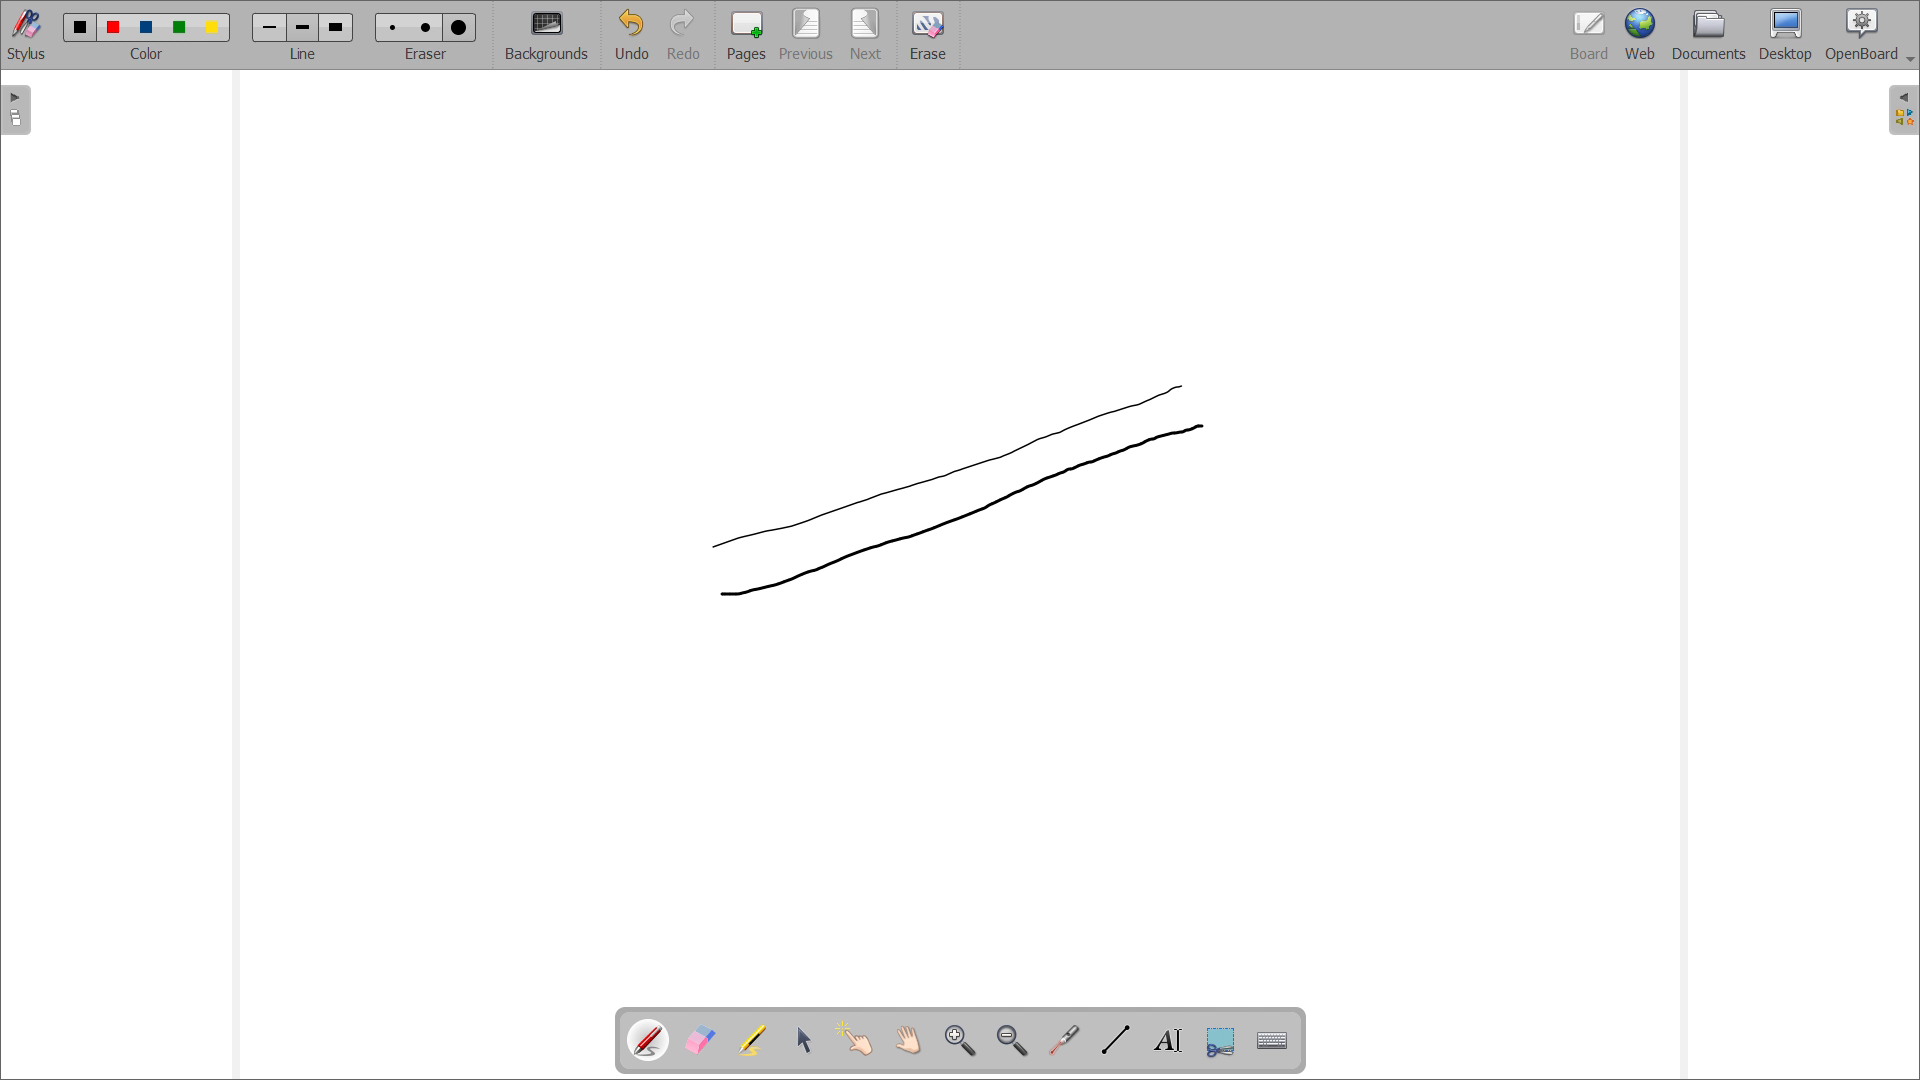 The height and width of the screenshot is (1080, 1920). Describe the element at coordinates (632, 34) in the screenshot. I see `undo` at that location.